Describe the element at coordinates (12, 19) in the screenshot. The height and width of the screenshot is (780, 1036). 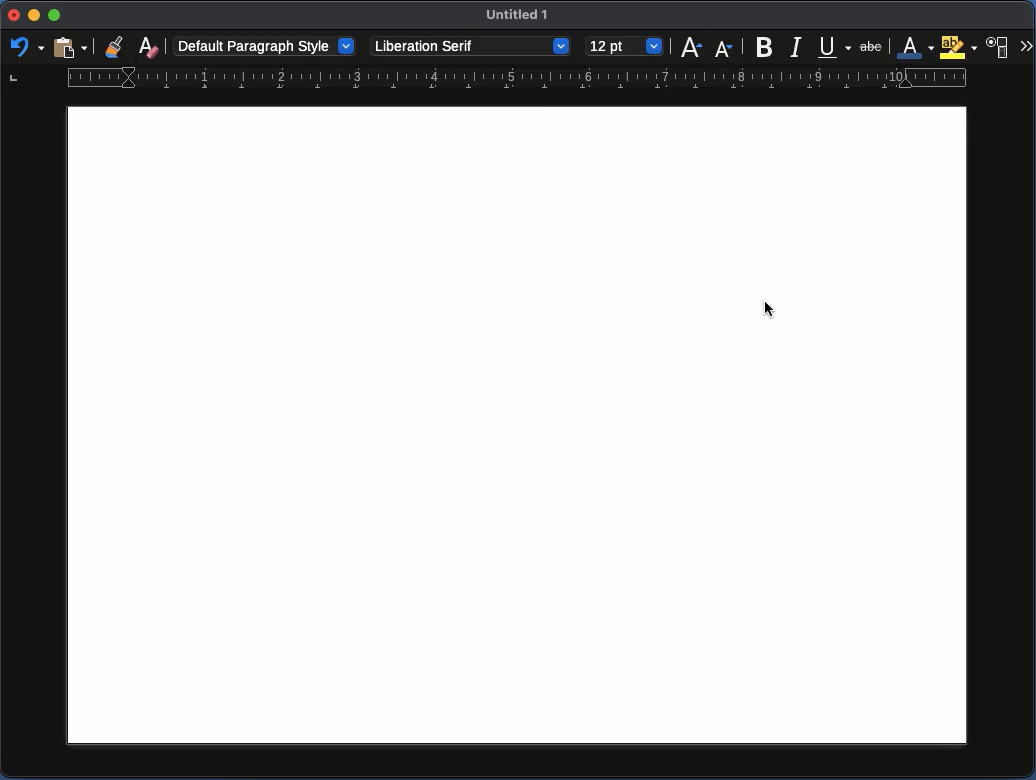
I see `Close` at that location.